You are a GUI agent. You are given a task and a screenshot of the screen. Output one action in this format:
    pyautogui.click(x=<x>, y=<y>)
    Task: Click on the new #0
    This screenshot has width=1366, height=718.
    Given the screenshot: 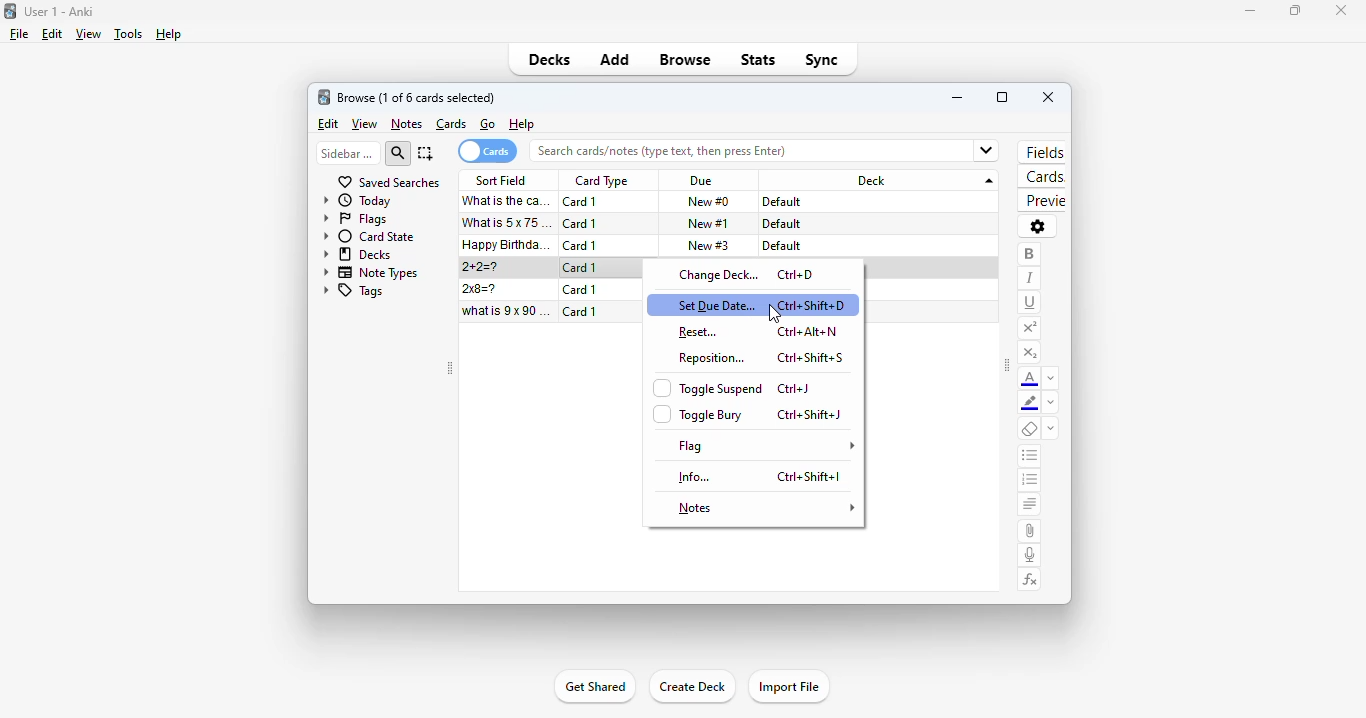 What is the action you would take?
    pyautogui.click(x=708, y=202)
    